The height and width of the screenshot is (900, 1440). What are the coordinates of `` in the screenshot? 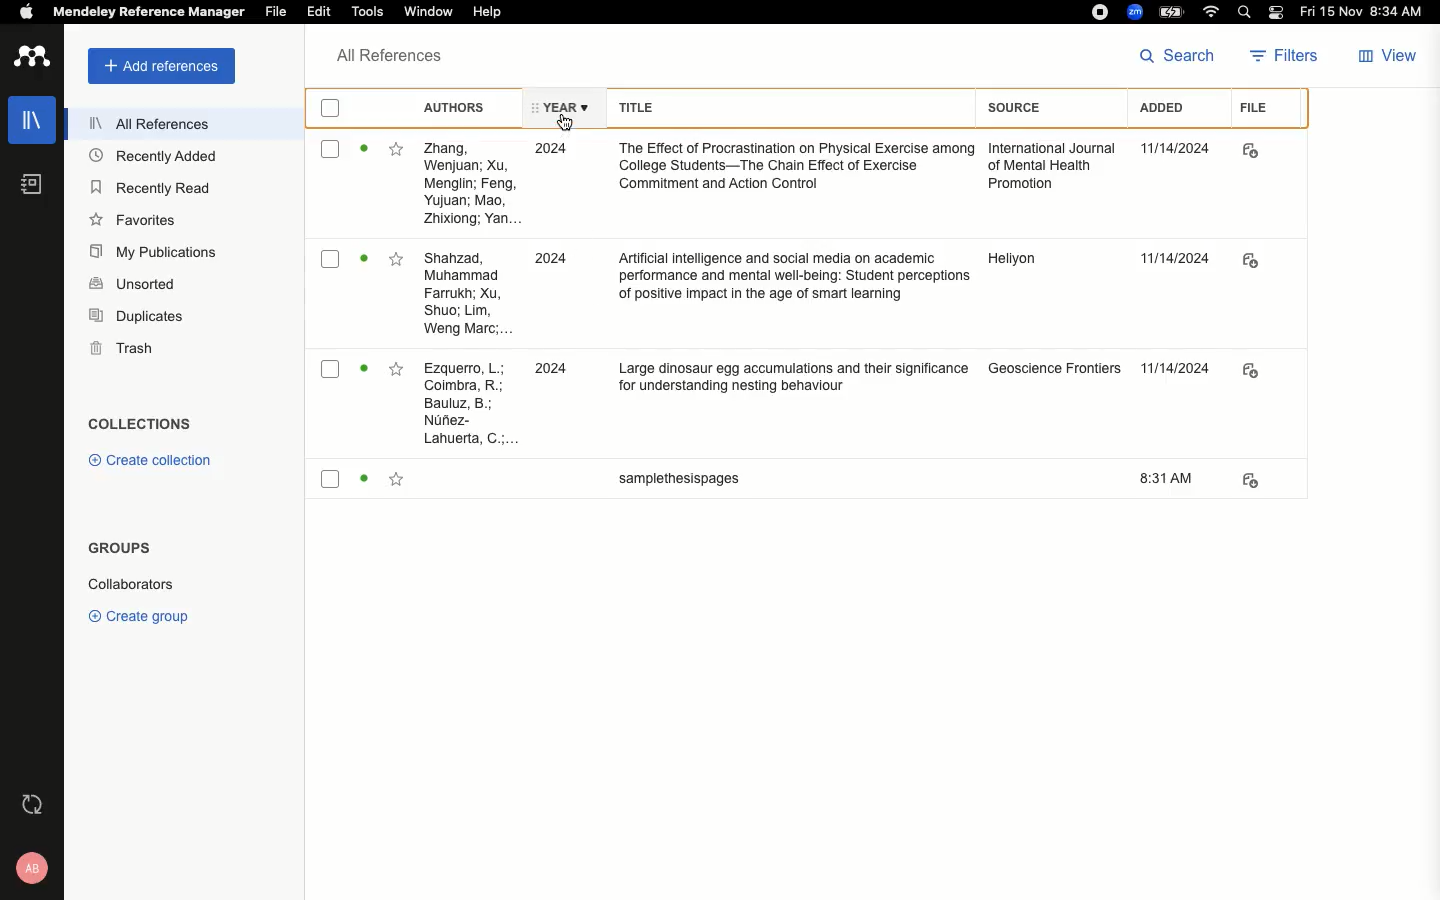 It's located at (1178, 377).